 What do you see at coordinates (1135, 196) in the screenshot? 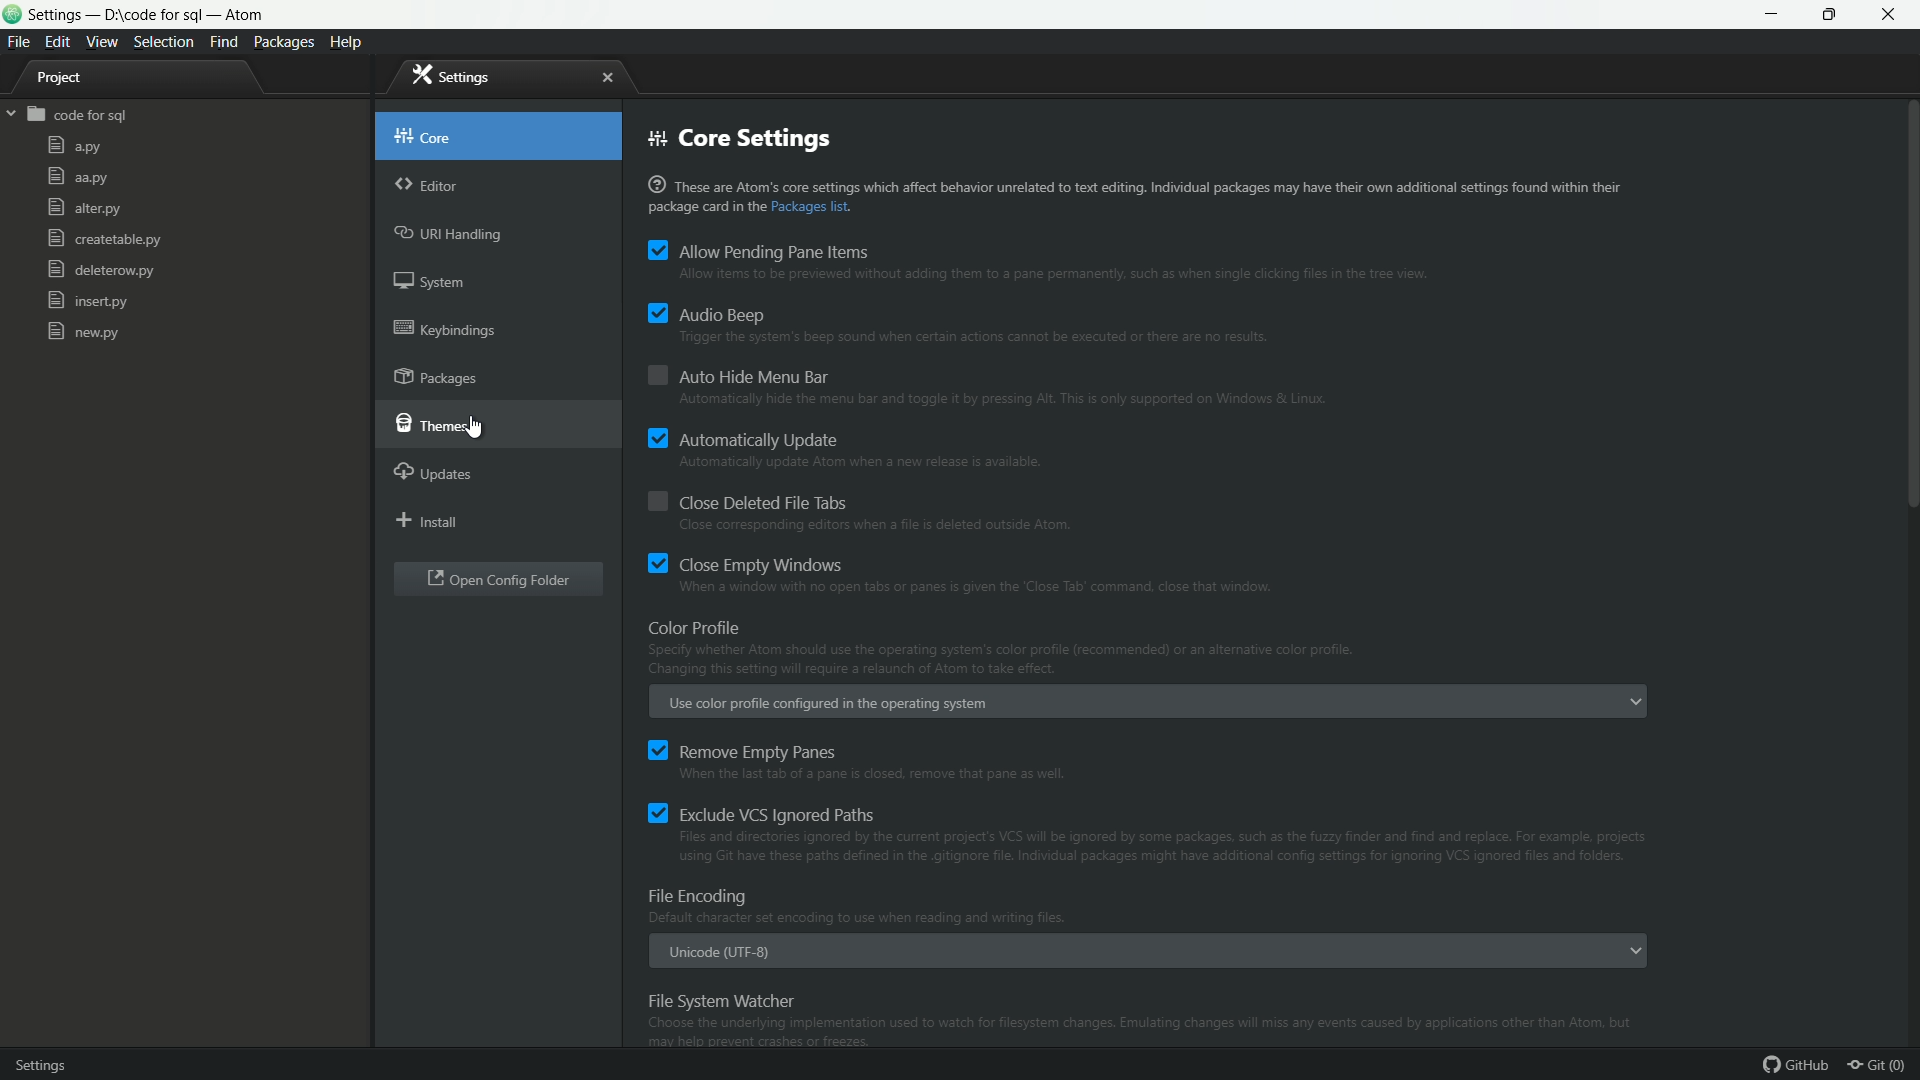
I see `® These are Atom's core settings which affect behavior unrelated to text editing. Individual packages may have their own additional settings found within theirpackage card in the Packages list.` at bounding box center [1135, 196].